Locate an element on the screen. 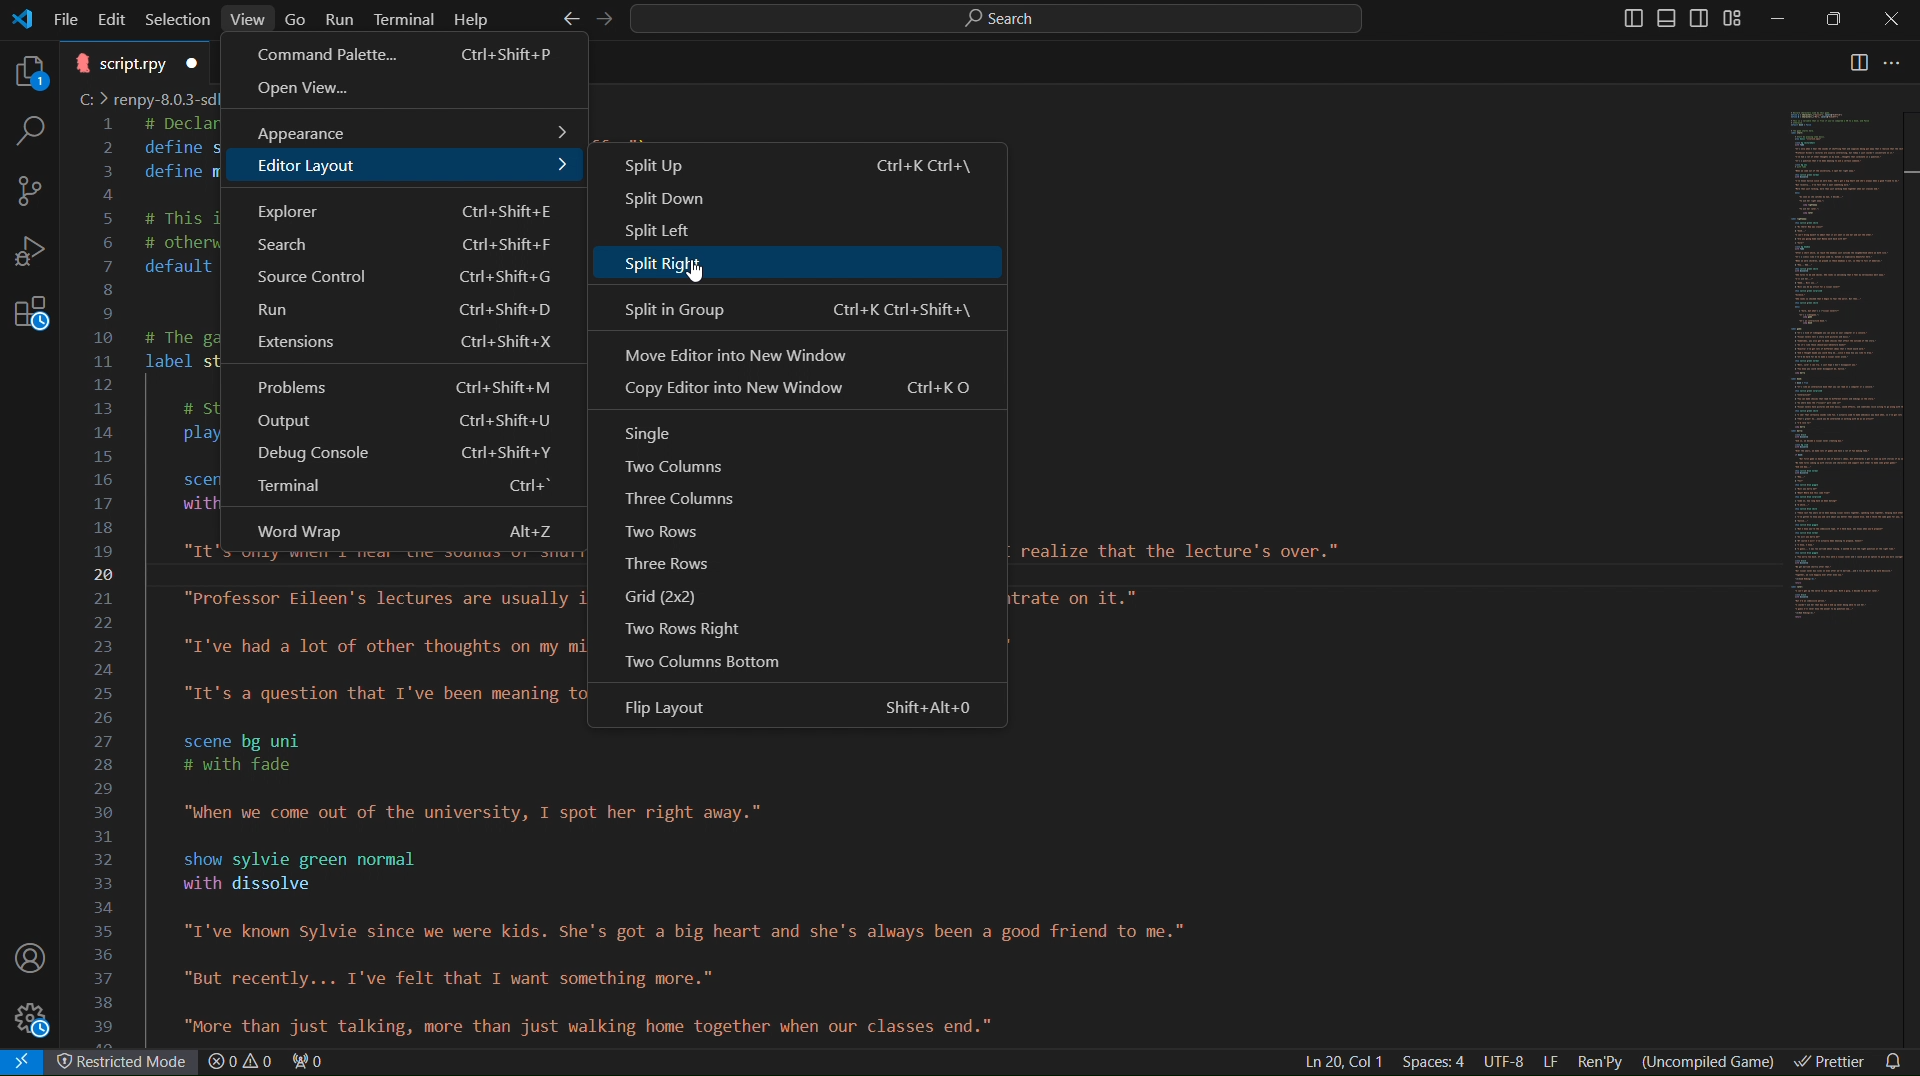 This screenshot has height=1076, width=1920. Source Control is located at coordinates (30, 191).